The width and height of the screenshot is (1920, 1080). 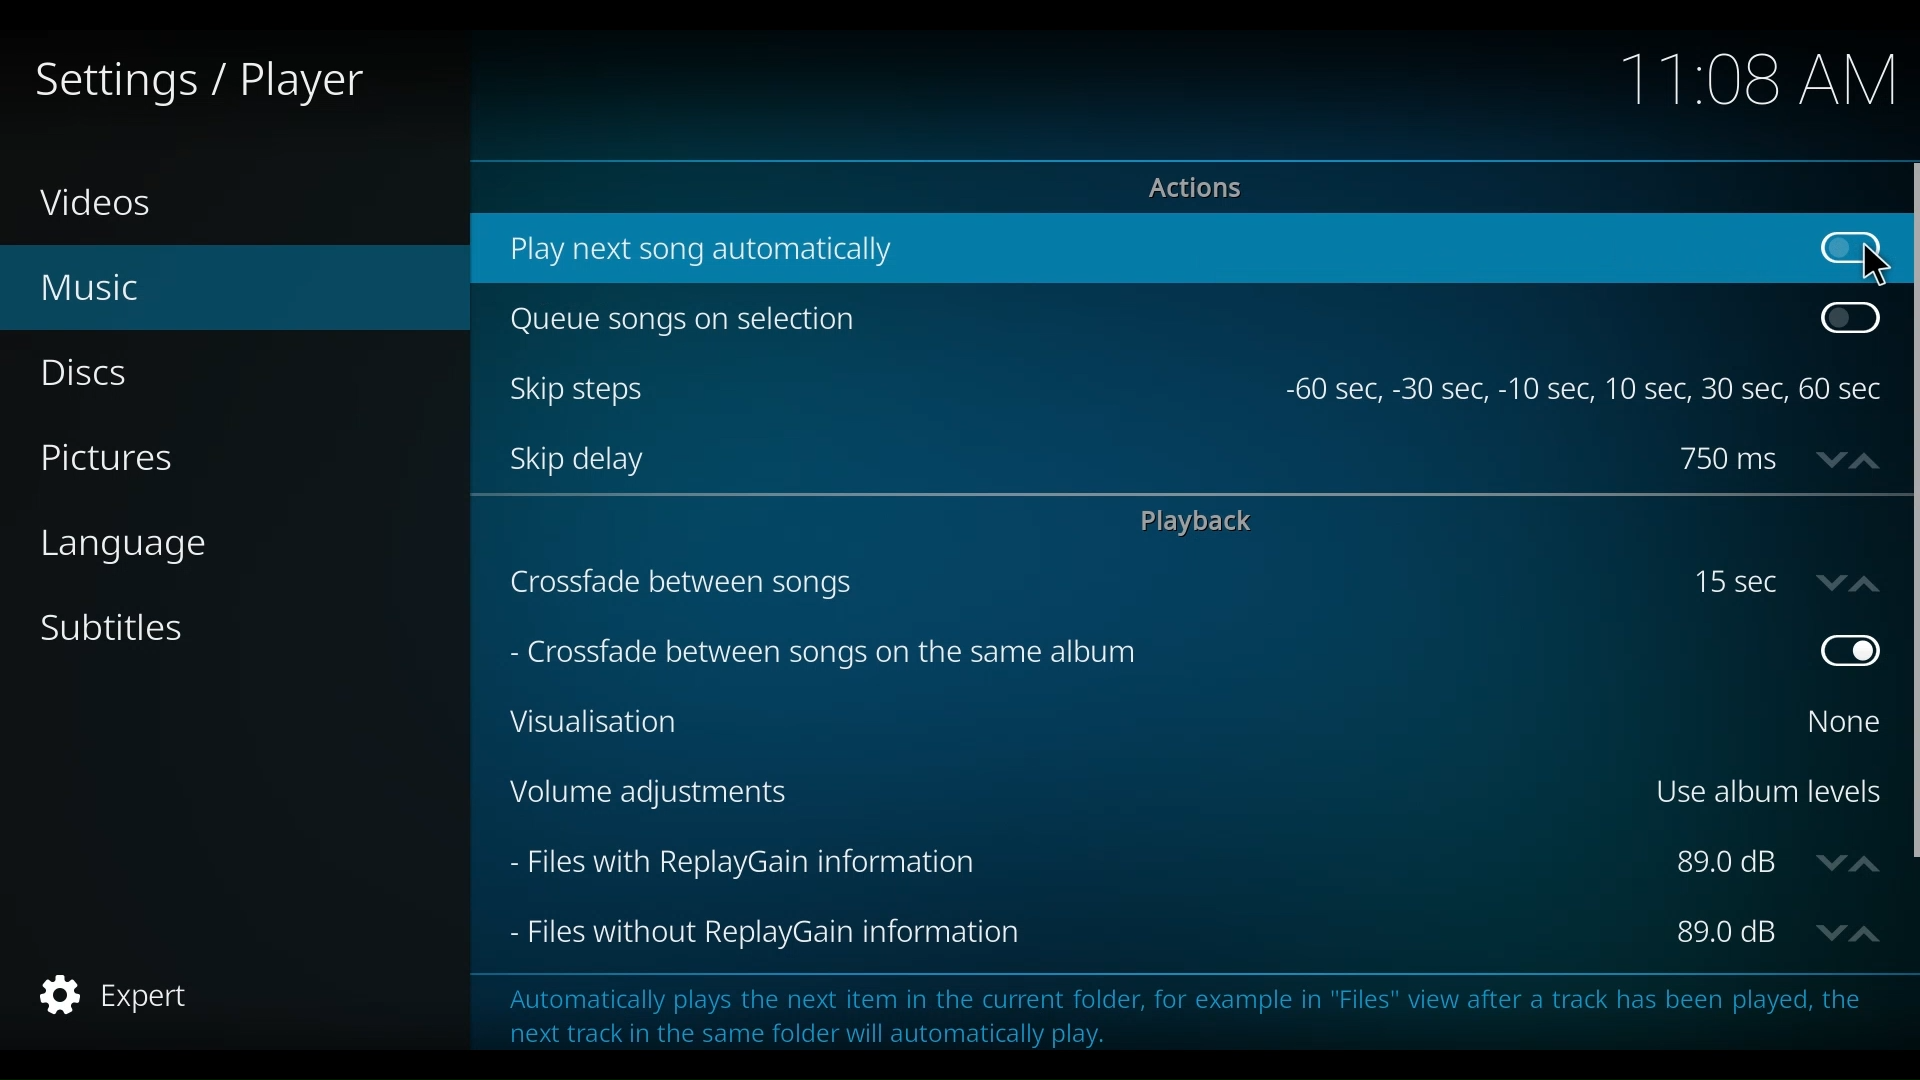 I want to click on up, so click(x=1871, y=931).